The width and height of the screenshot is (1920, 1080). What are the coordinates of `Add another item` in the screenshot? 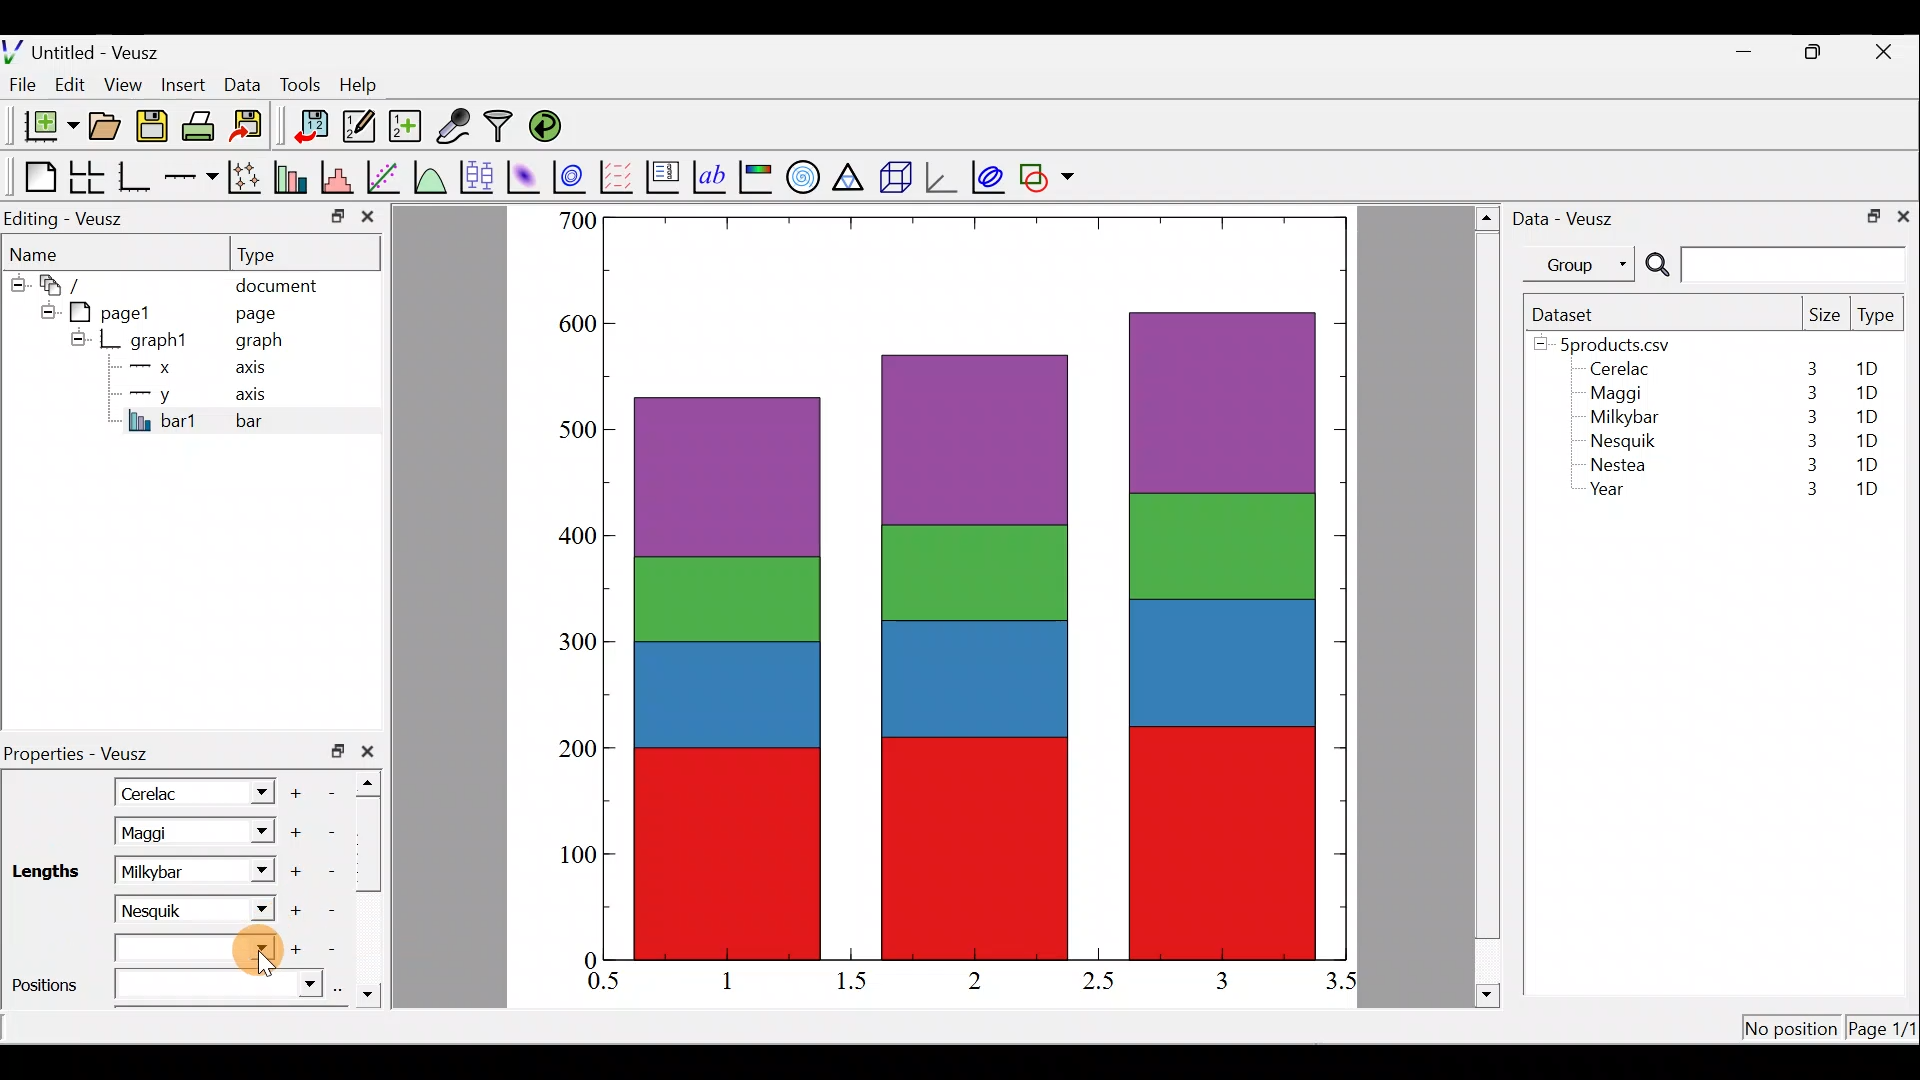 It's located at (304, 950).